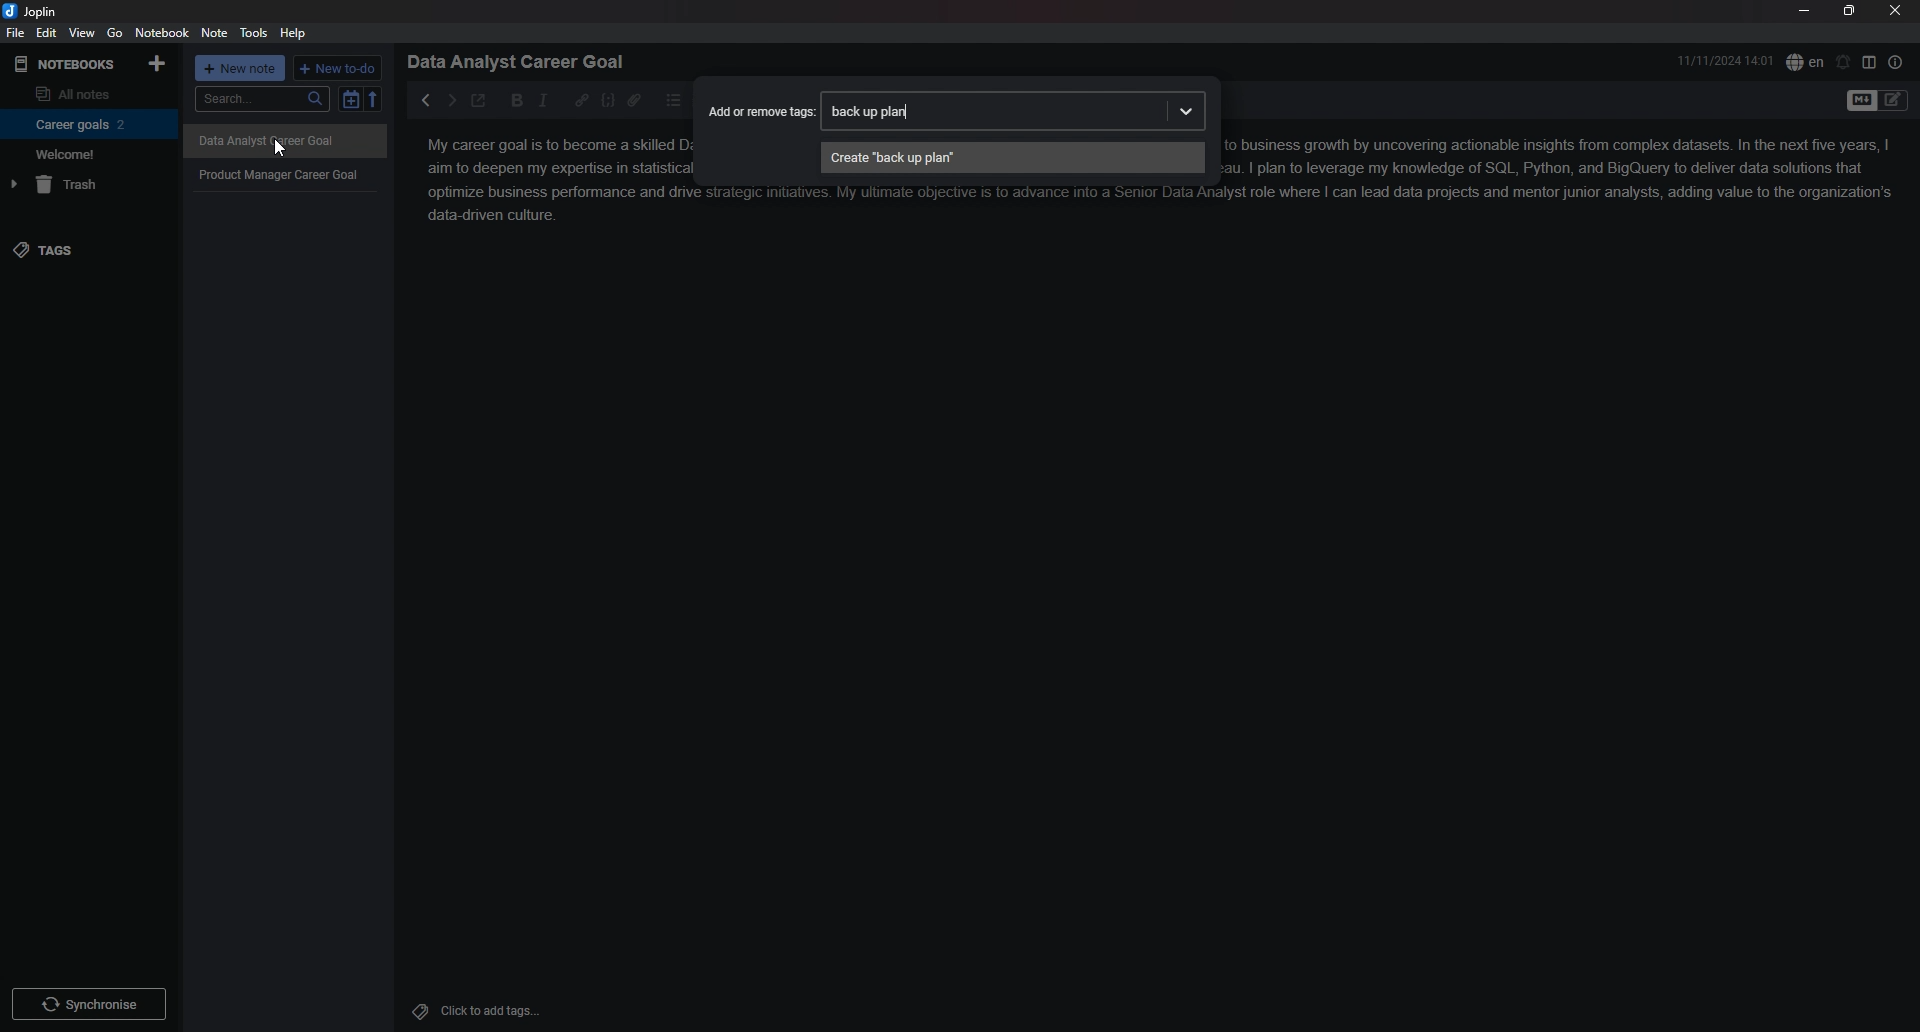 Image resolution: width=1920 pixels, height=1032 pixels. Describe the element at coordinates (284, 142) in the screenshot. I see `Data Analyst Career Goal` at that location.